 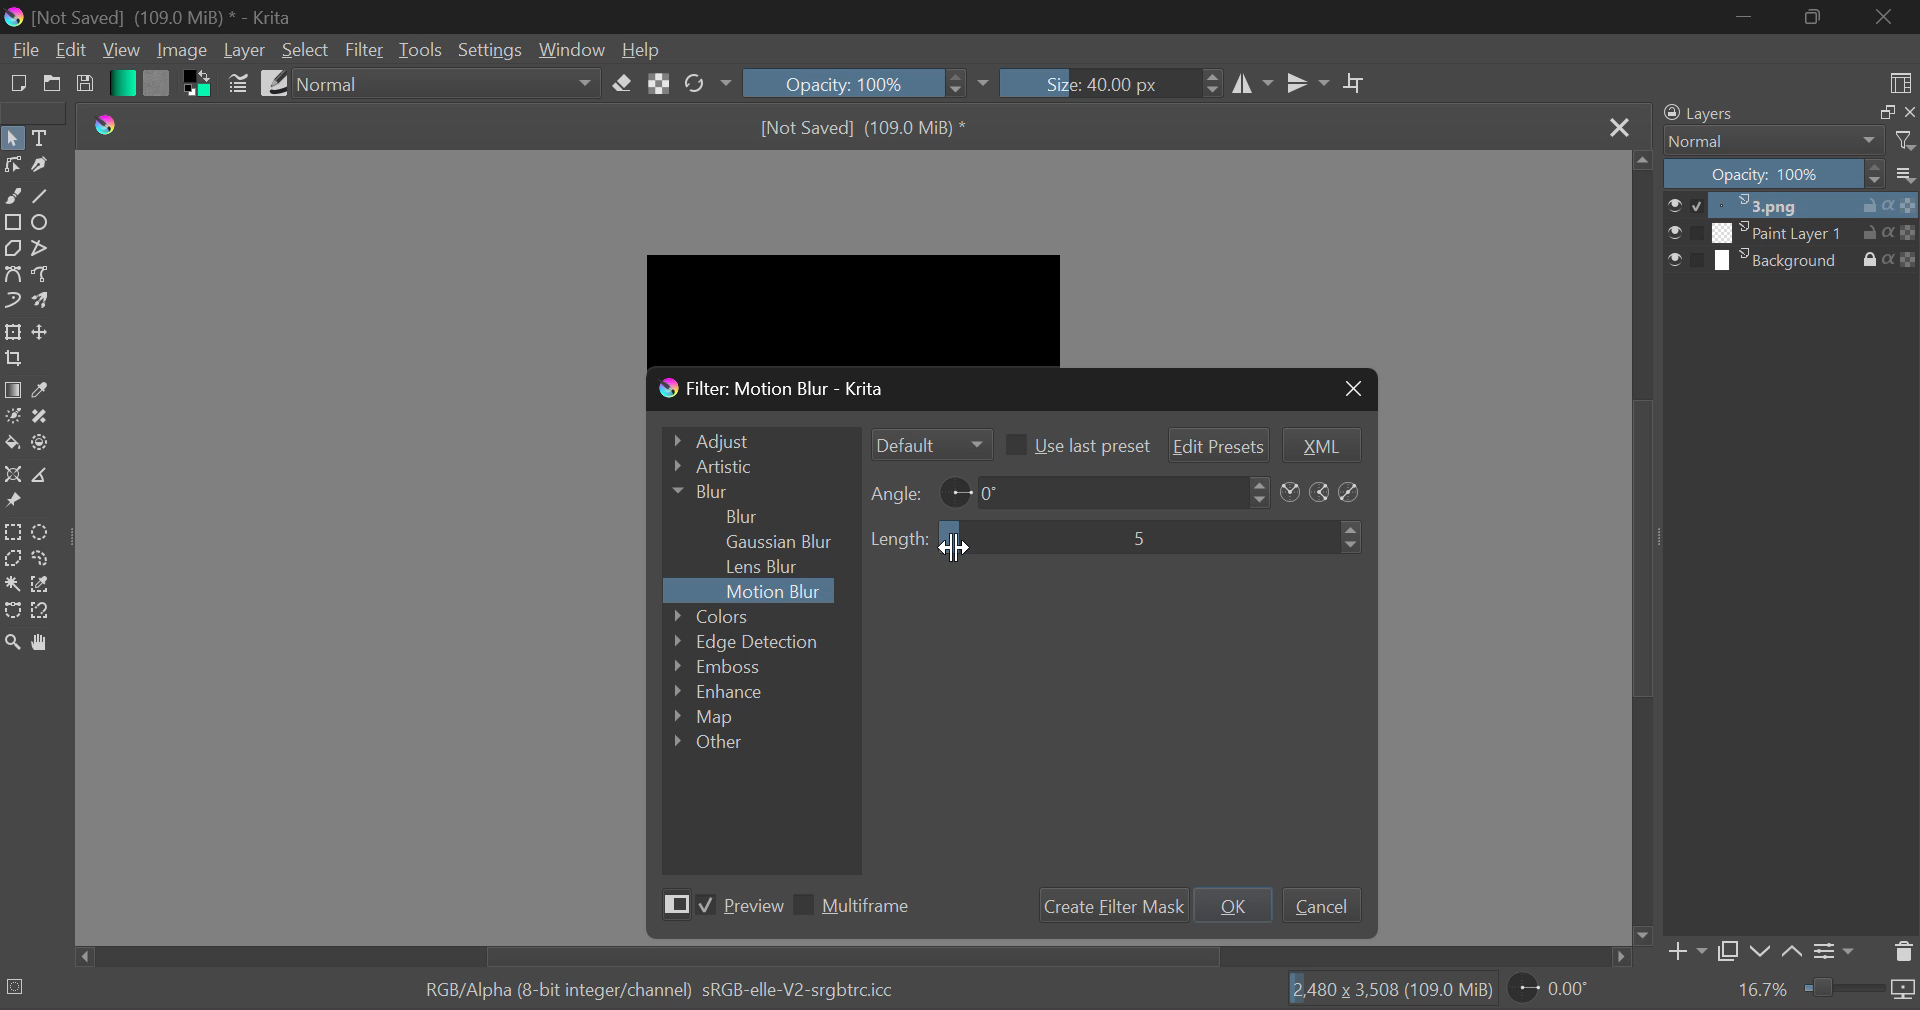 I want to click on Close, so click(x=1884, y=18).